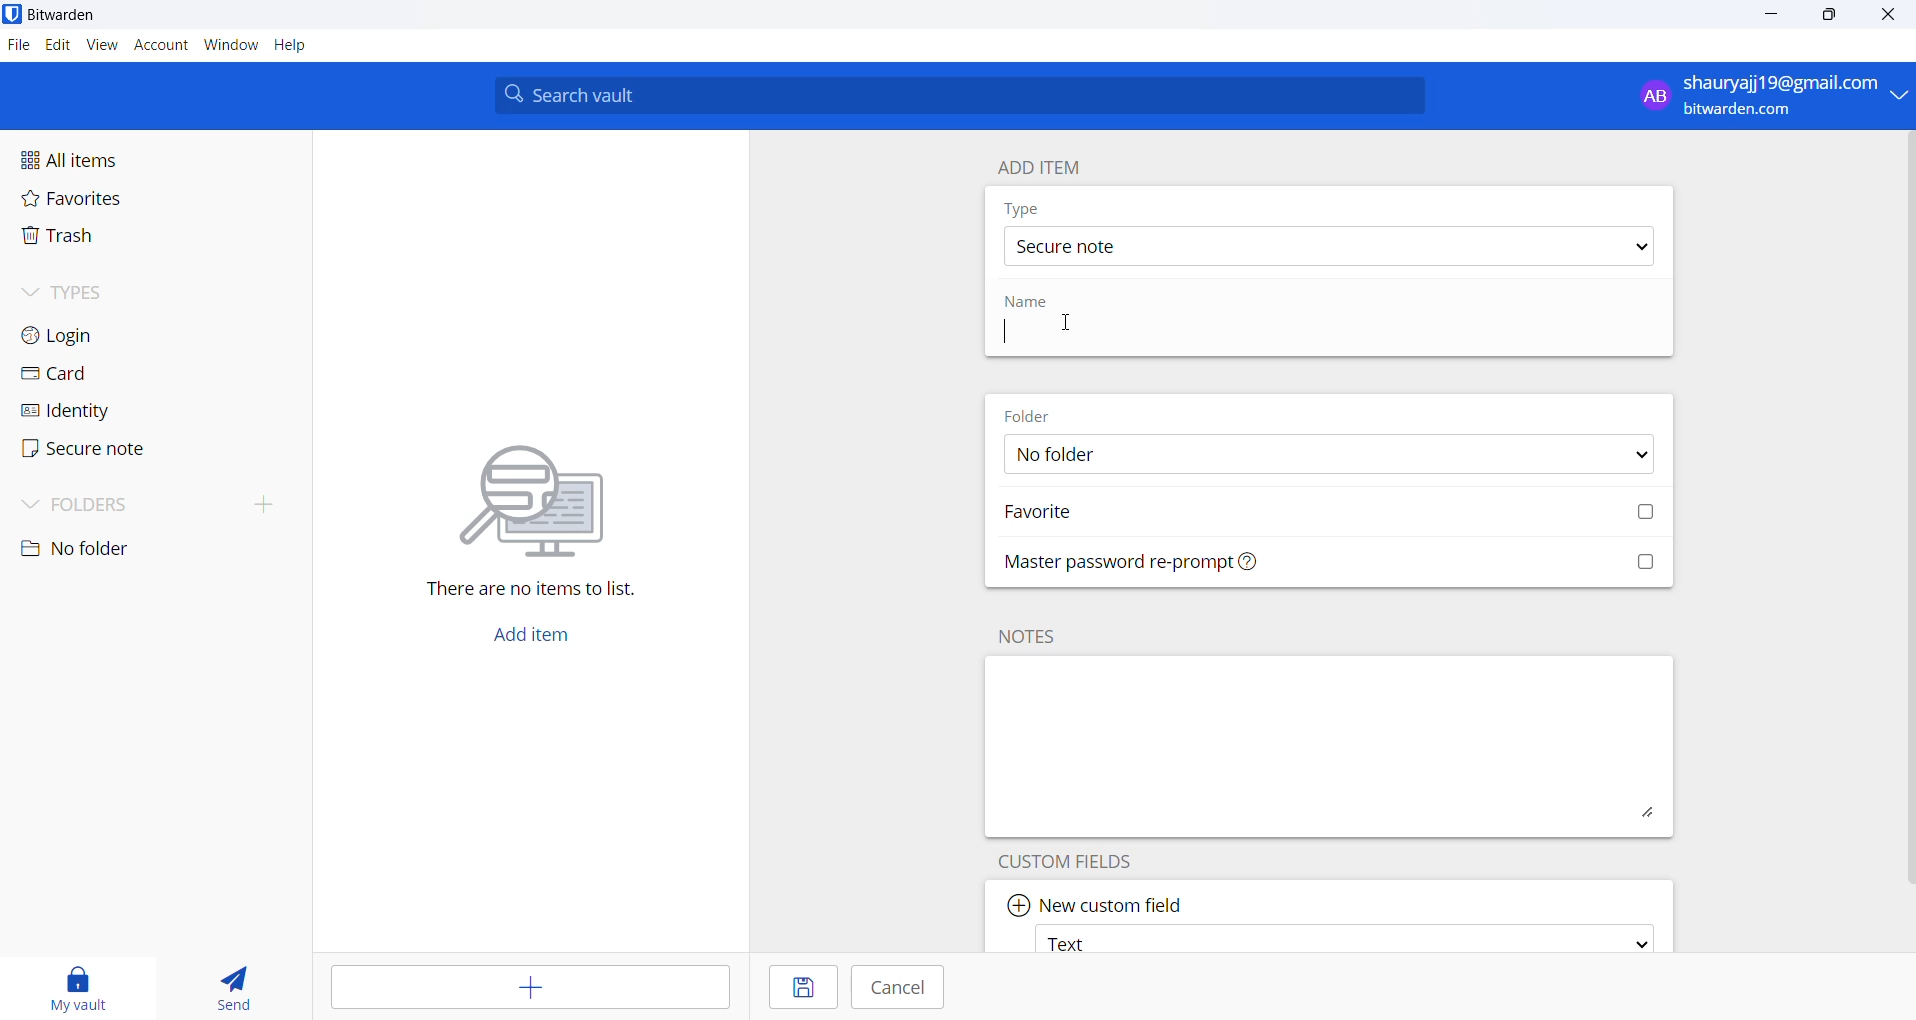 The width and height of the screenshot is (1916, 1020). I want to click on help, so click(292, 45).